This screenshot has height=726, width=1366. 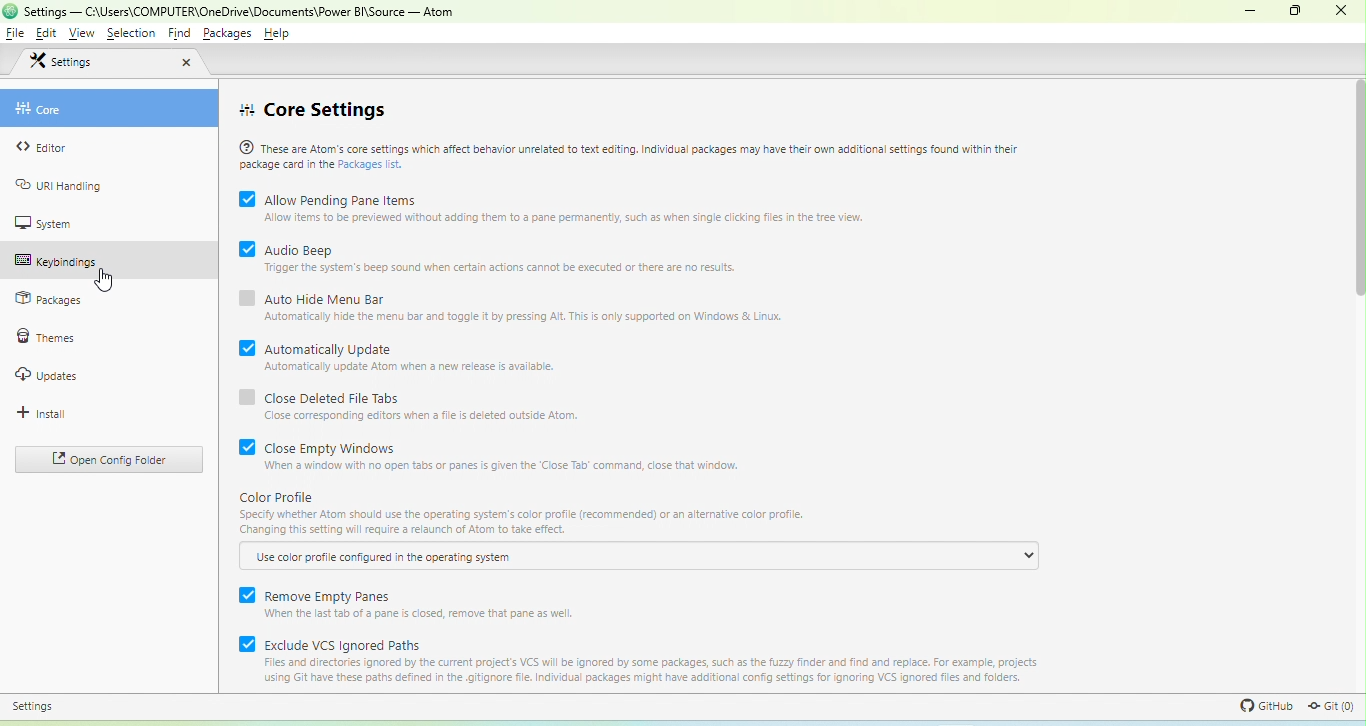 What do you see at coordinates (1029, 556) in the screenshot?
I see `dropdown` at bounding box center [1029, 556].